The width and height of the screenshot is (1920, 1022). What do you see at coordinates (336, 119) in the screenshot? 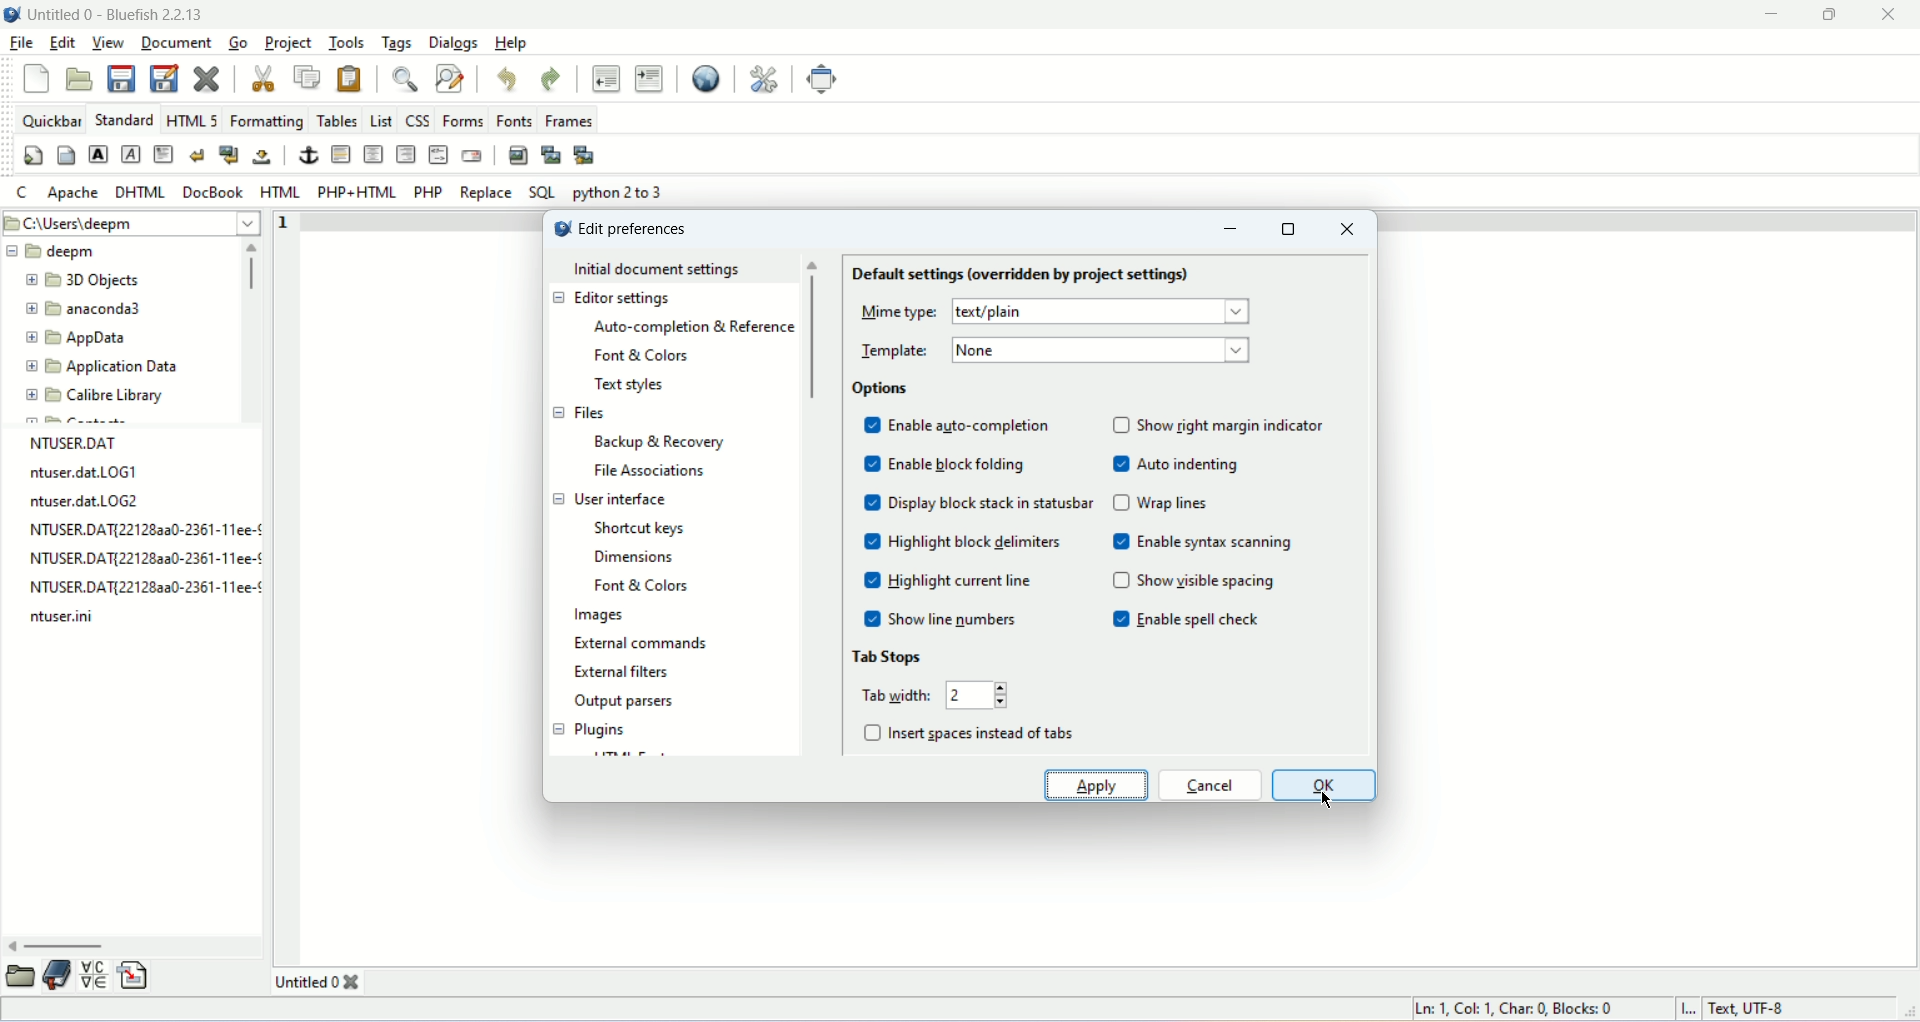
I see `tables` at bounding box center [336, 119].